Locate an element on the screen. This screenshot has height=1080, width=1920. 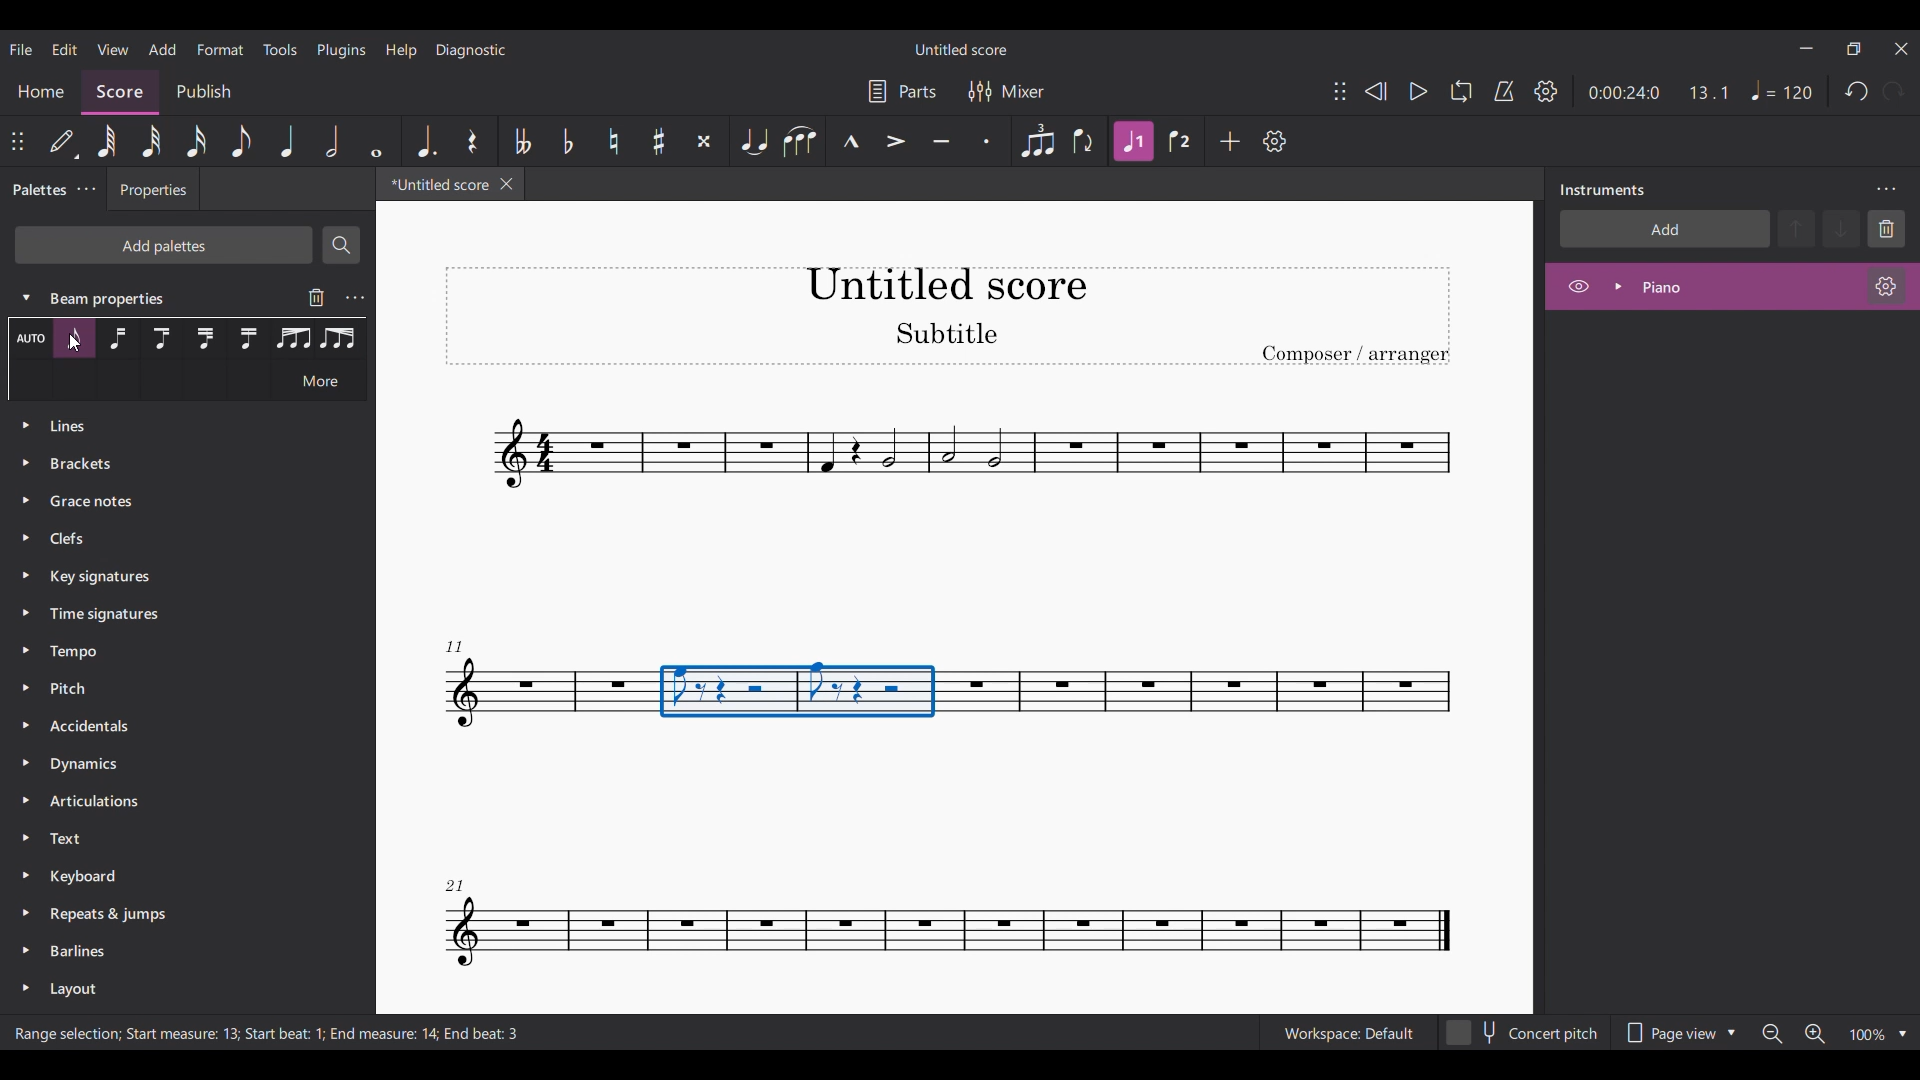
Beams changed for selection is located at coordinates (797, 690).